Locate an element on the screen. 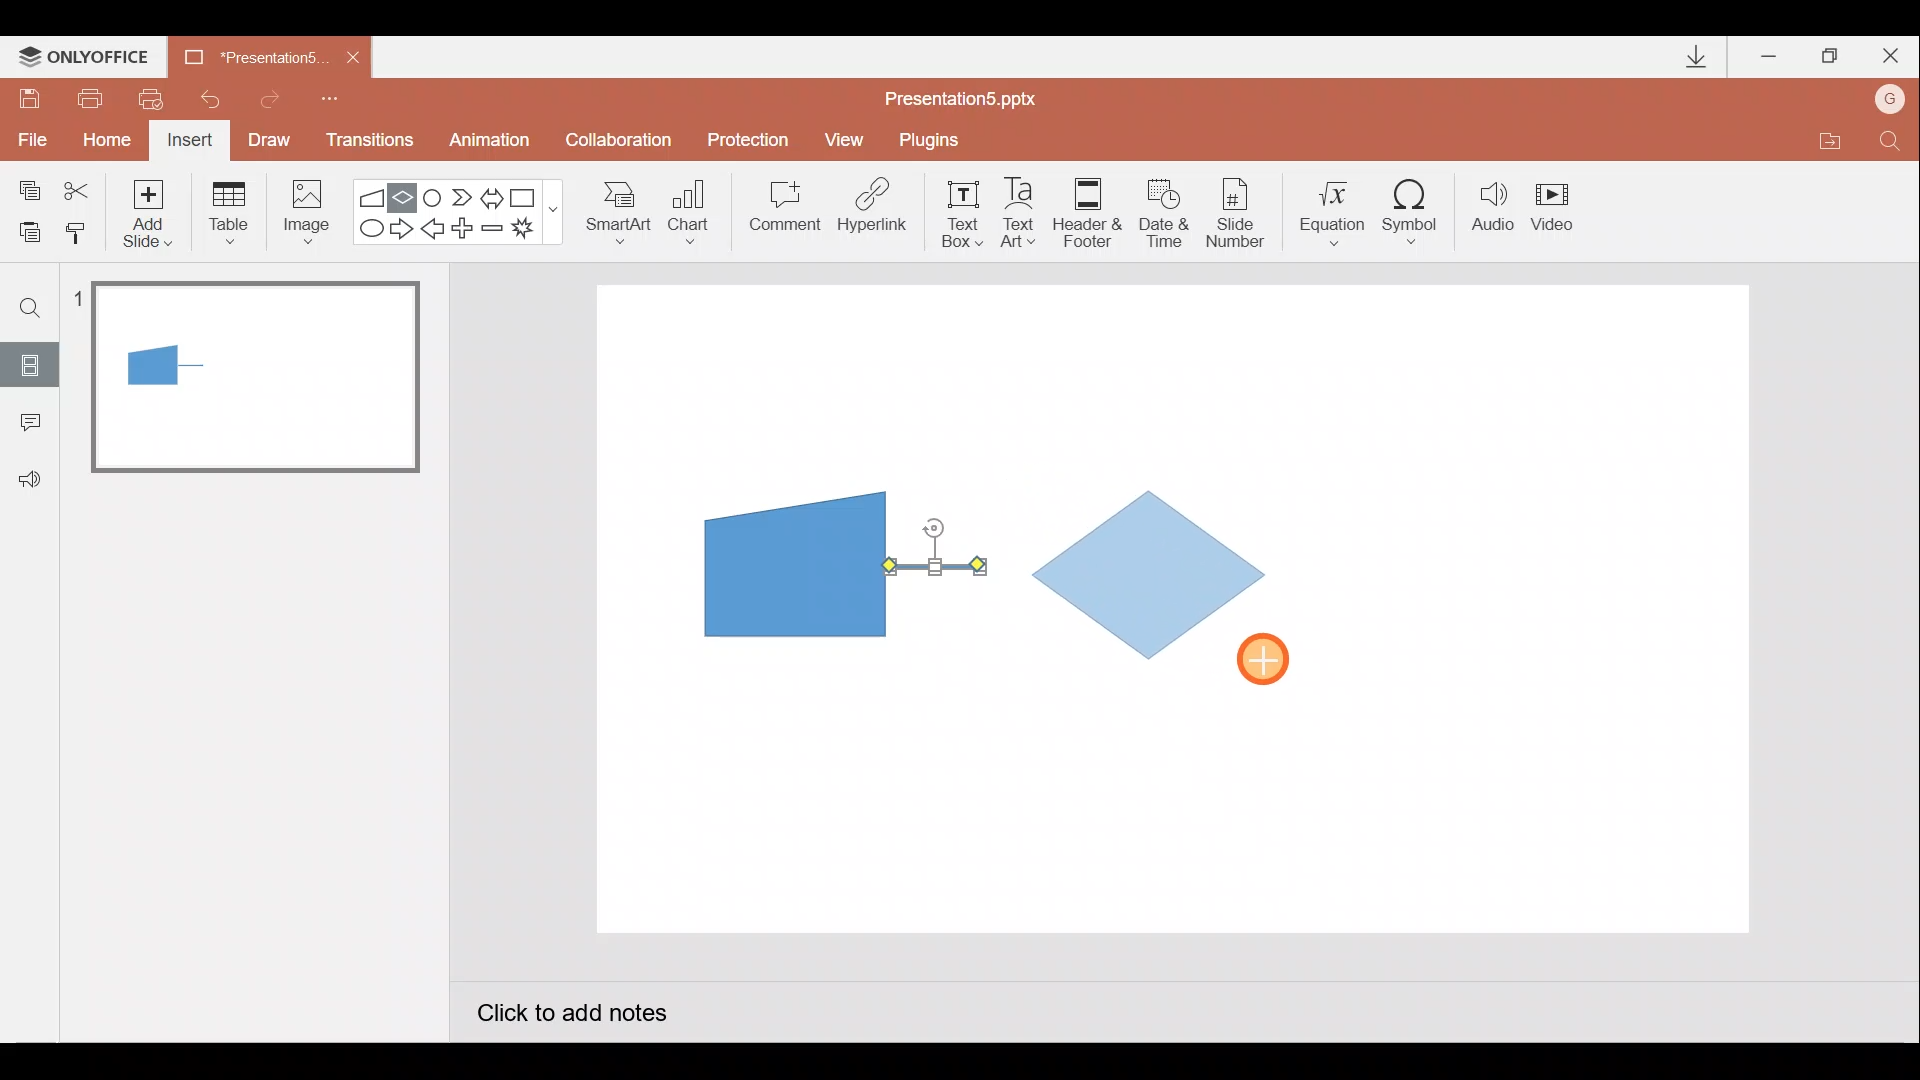  Transitions is located at coordinates (366, 142).